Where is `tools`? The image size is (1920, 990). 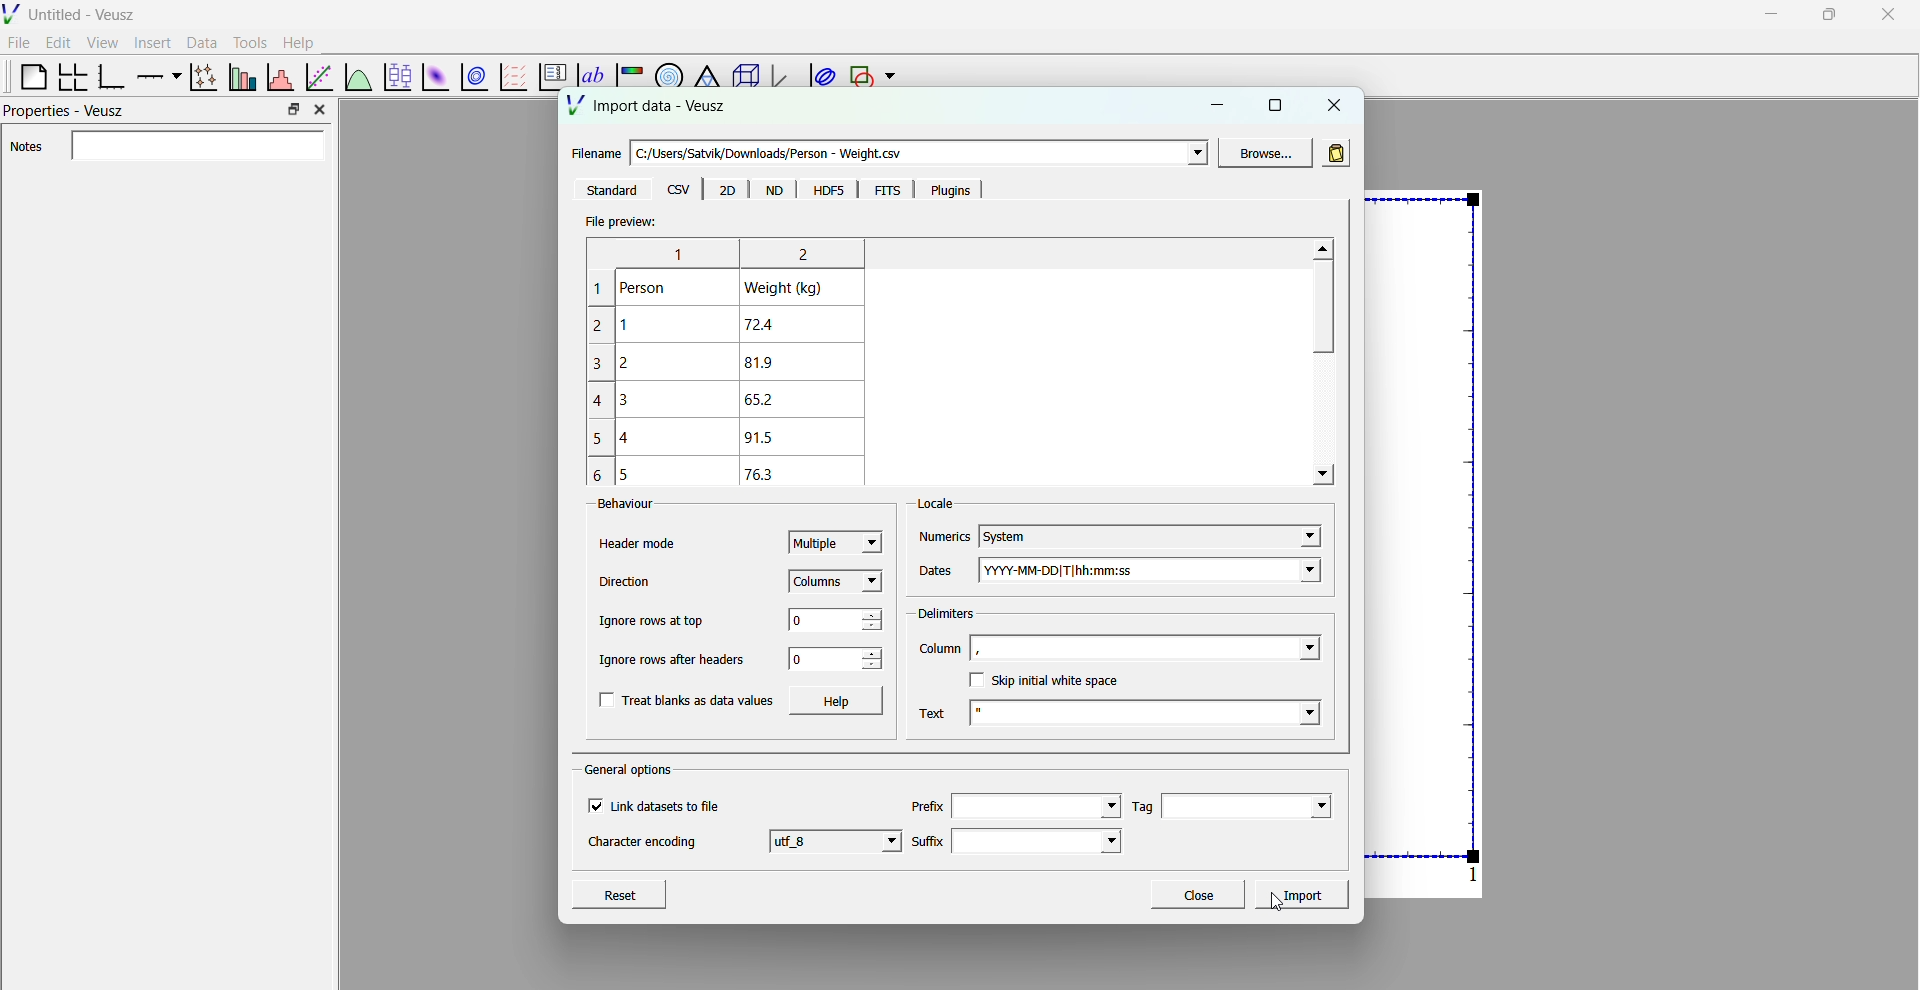 tools is located at coordinates (247, 42).